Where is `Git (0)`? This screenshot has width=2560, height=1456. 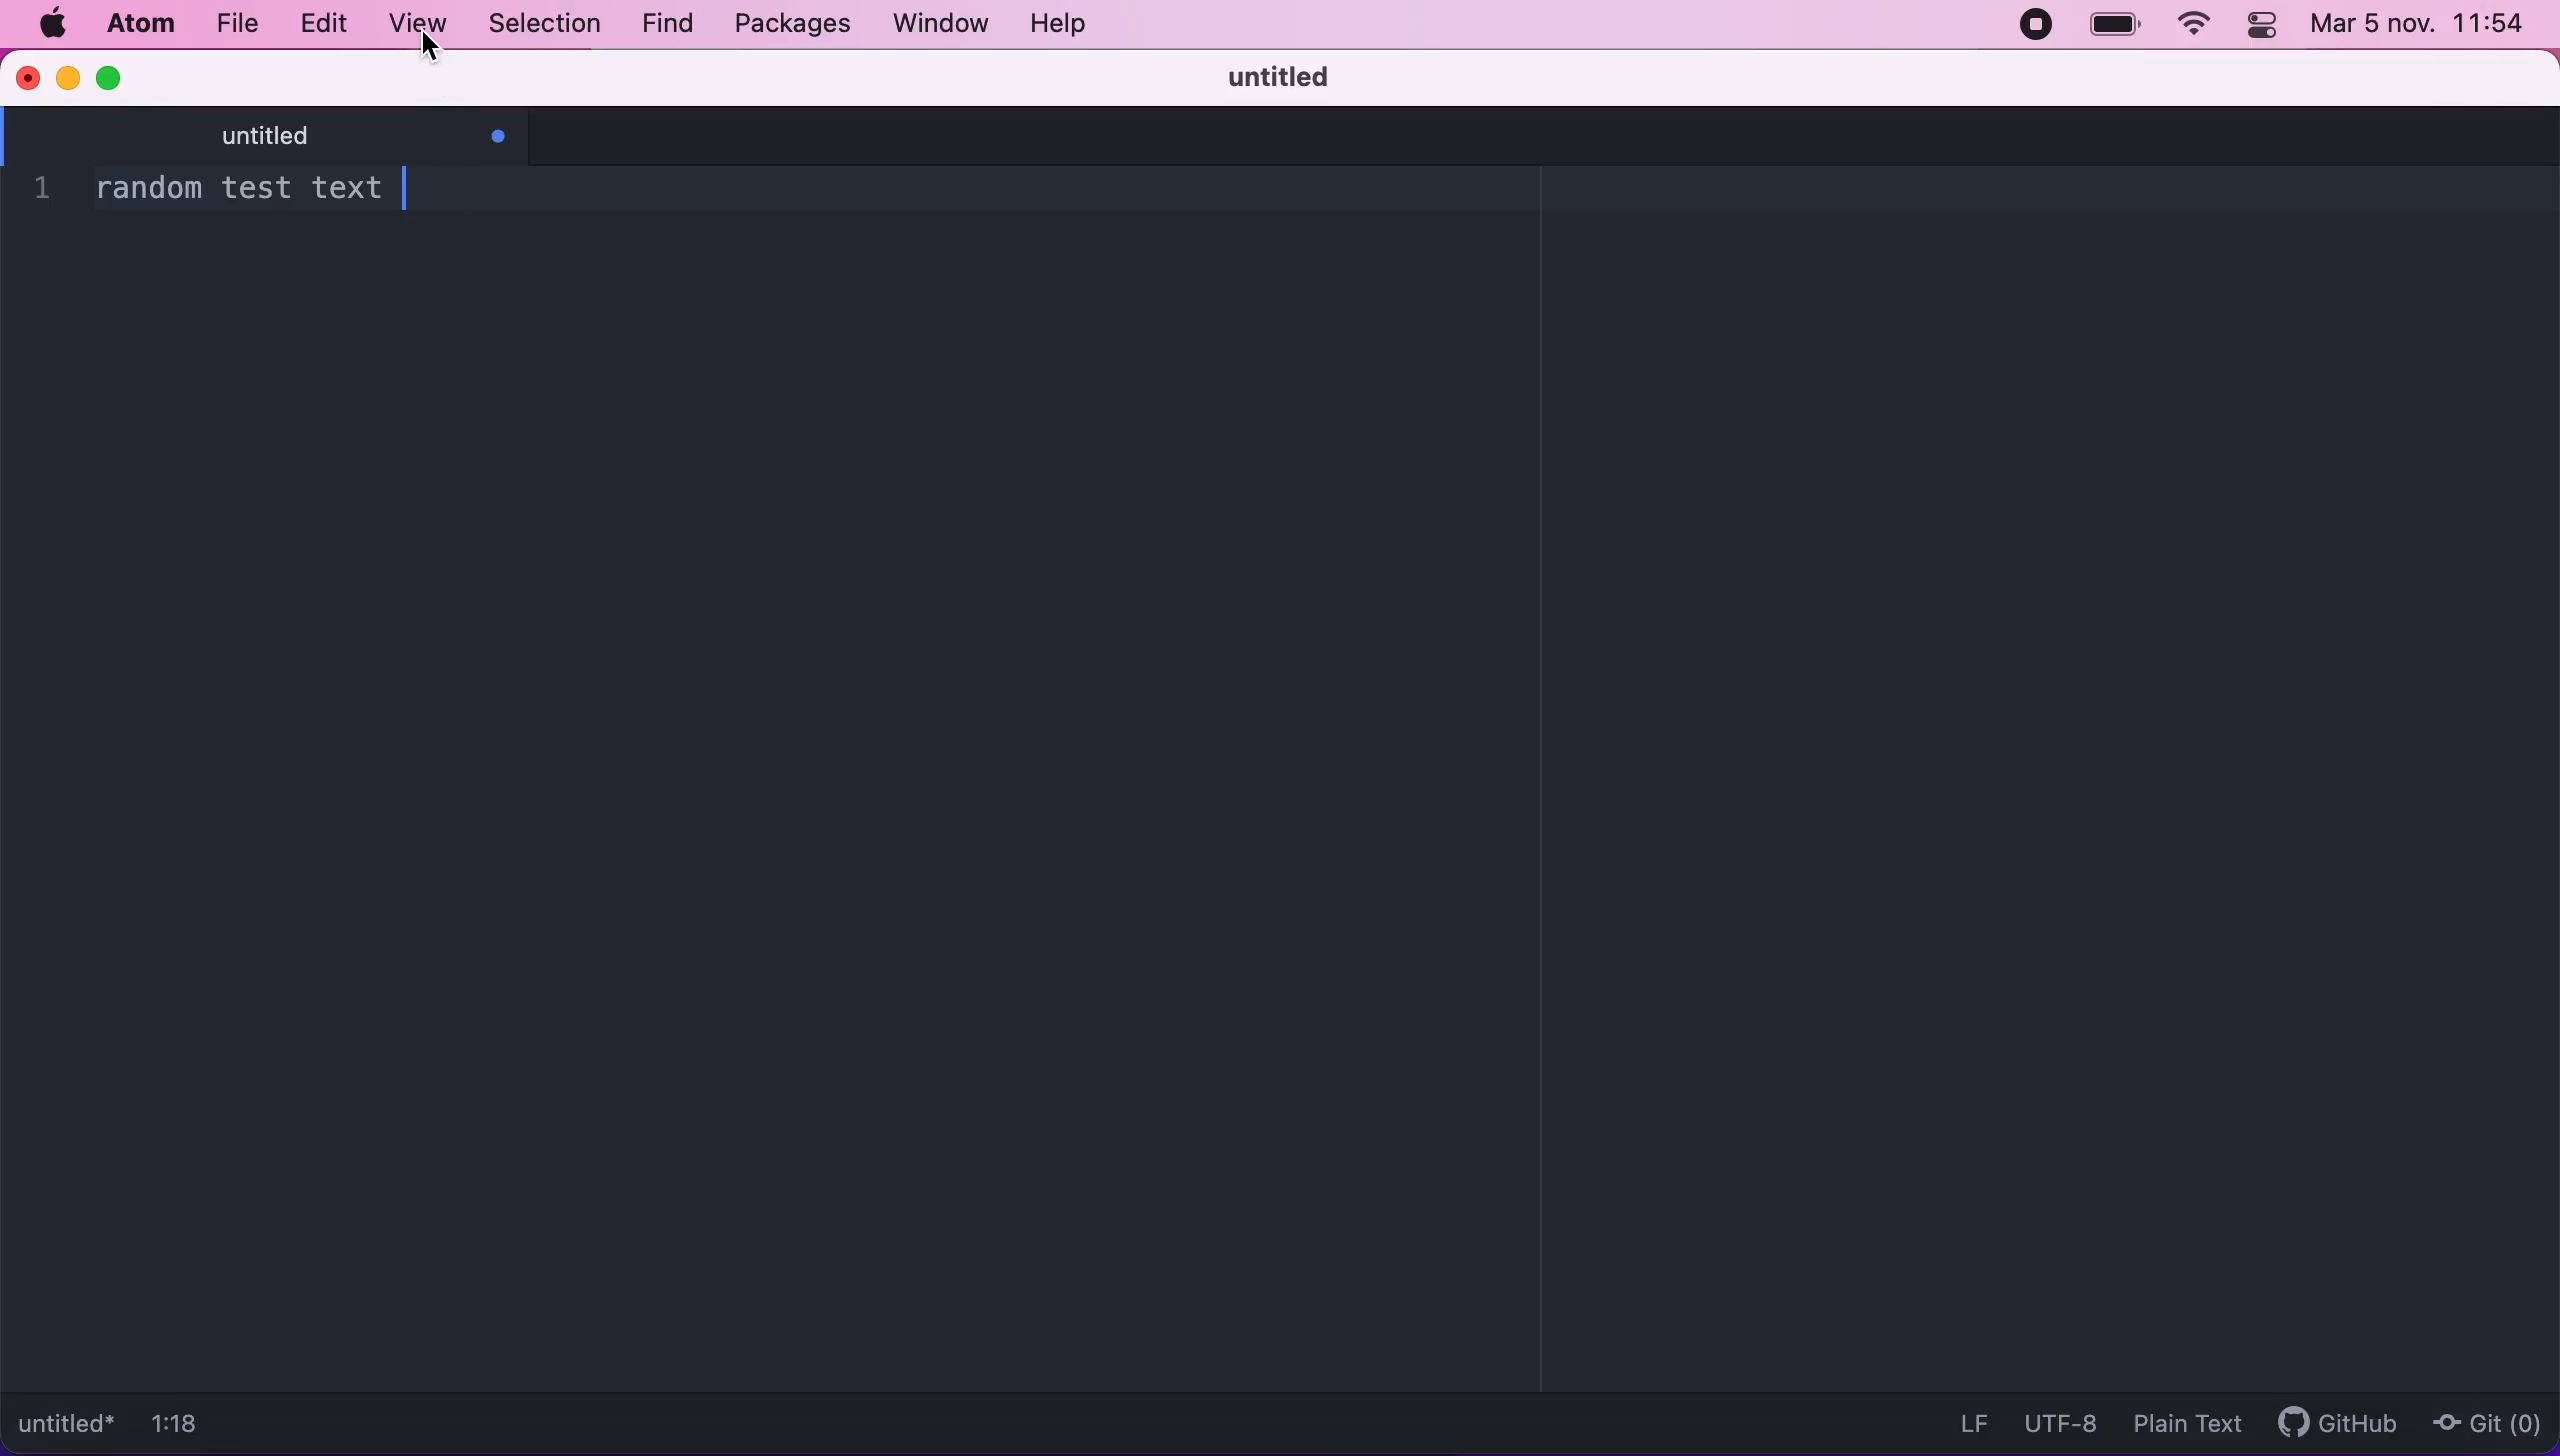
Git (0) is located at coordinates (2487, 1421).